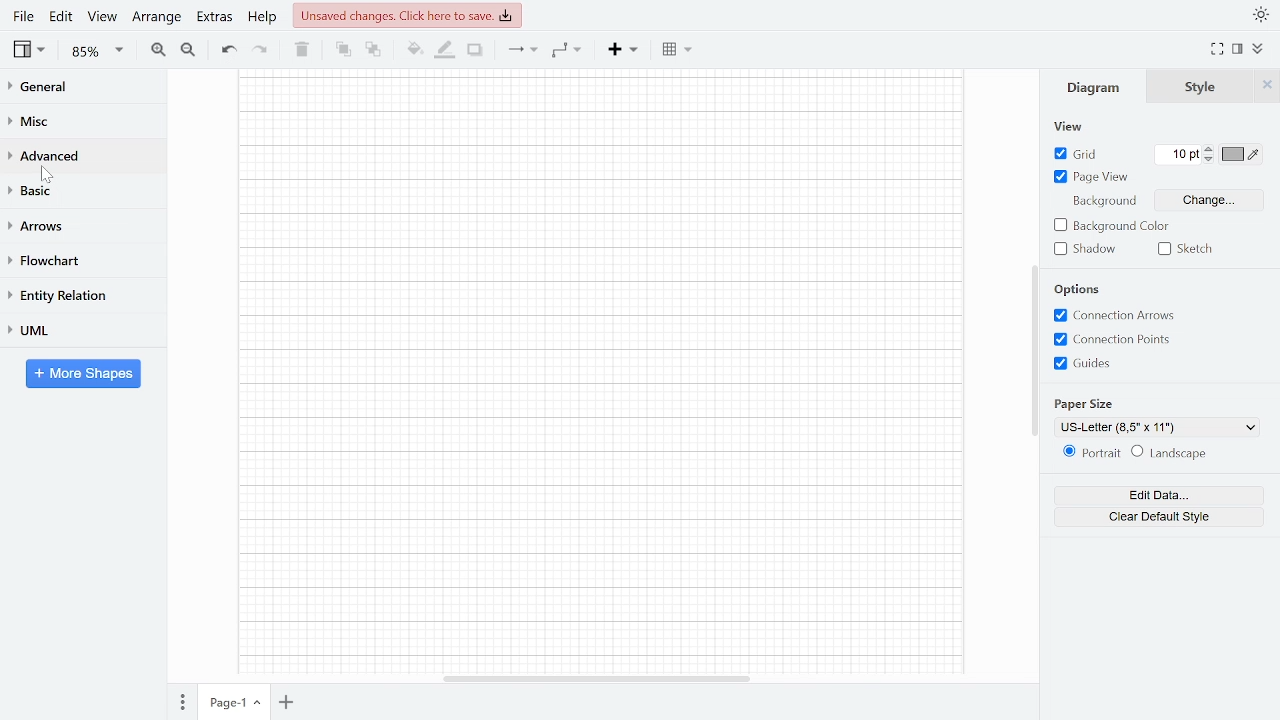 The image size is (1280, 720). What do you see at coordinates (1217, 49) in the screenshot?
I see `Fullscreen` at bounding box center [1217, 49].